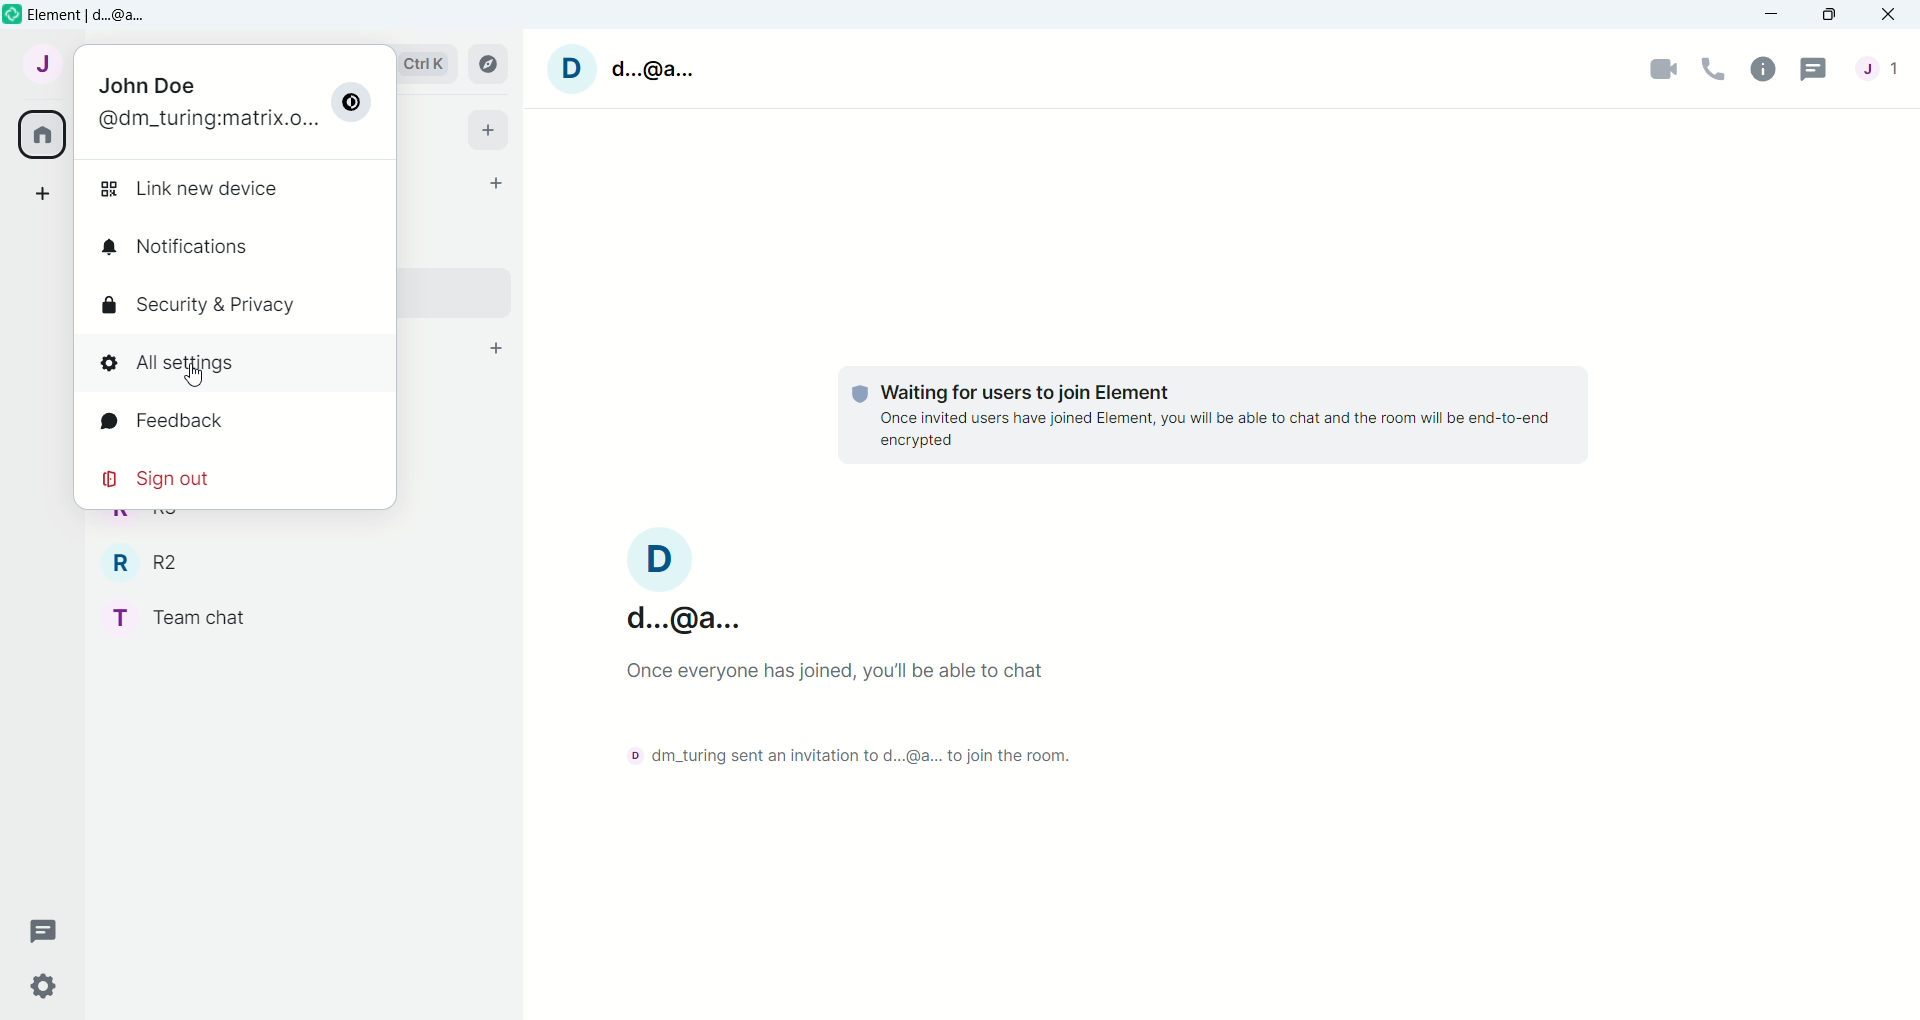 The image size is (1920, 1020). Describe the element at coordinates (1813, 72) in the screenshot. I see `Threads` at that location.